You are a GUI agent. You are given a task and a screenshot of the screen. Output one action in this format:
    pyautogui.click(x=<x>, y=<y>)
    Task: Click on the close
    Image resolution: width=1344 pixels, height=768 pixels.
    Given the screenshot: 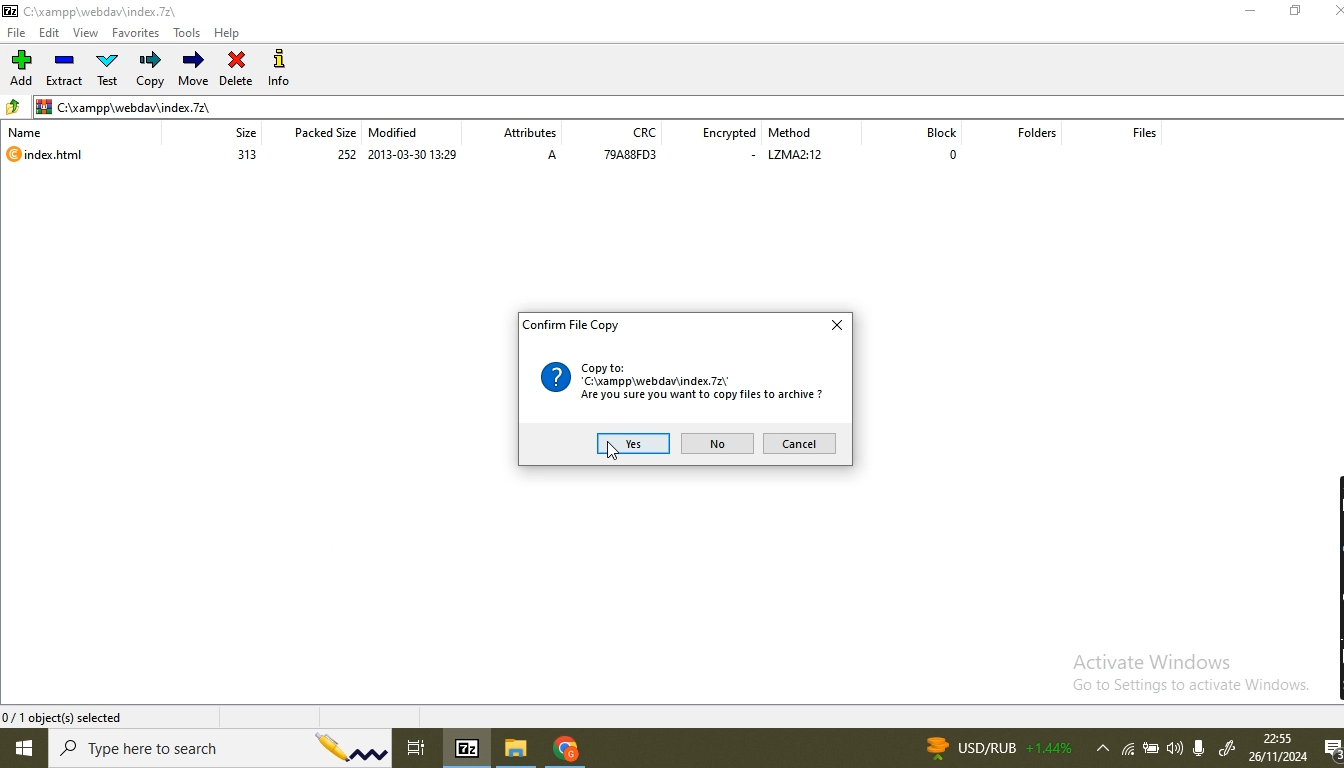 What is the action you would take?
    pyautogui.click(x=1336, y=10)
    